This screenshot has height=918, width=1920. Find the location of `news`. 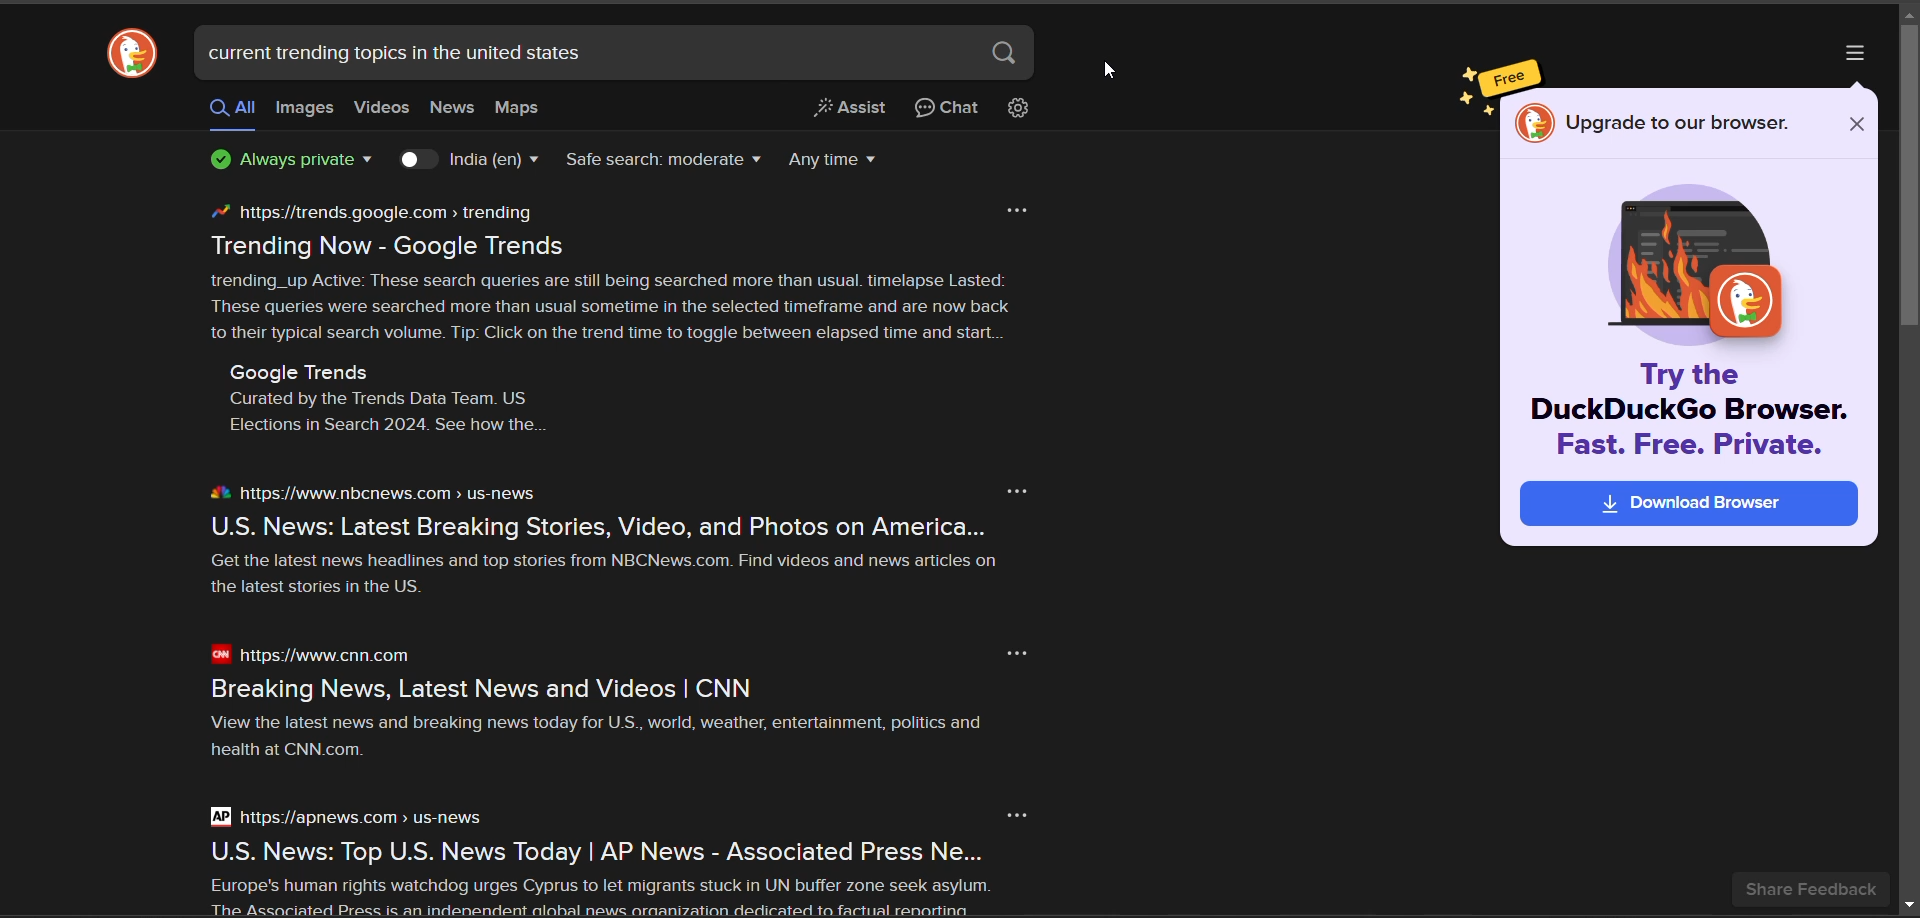

news is located at coordinates (451, 111).